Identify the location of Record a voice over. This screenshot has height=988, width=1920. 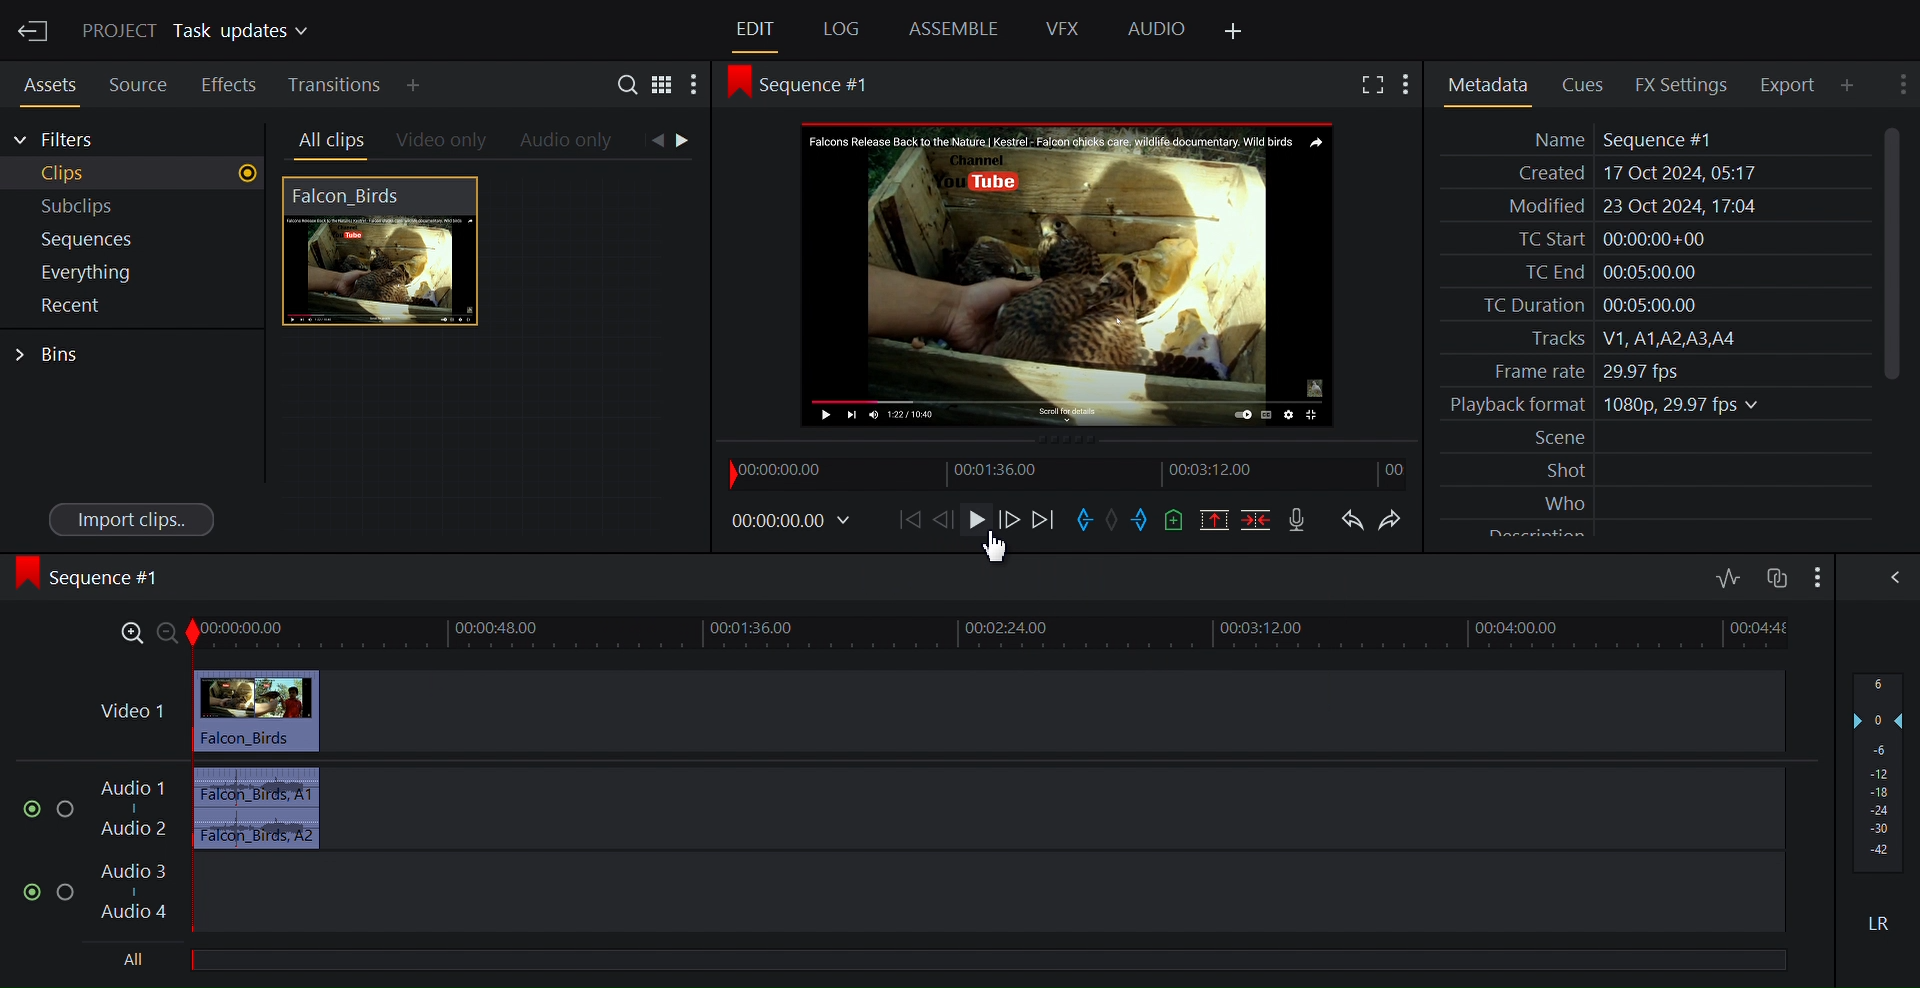
(1299, 521).